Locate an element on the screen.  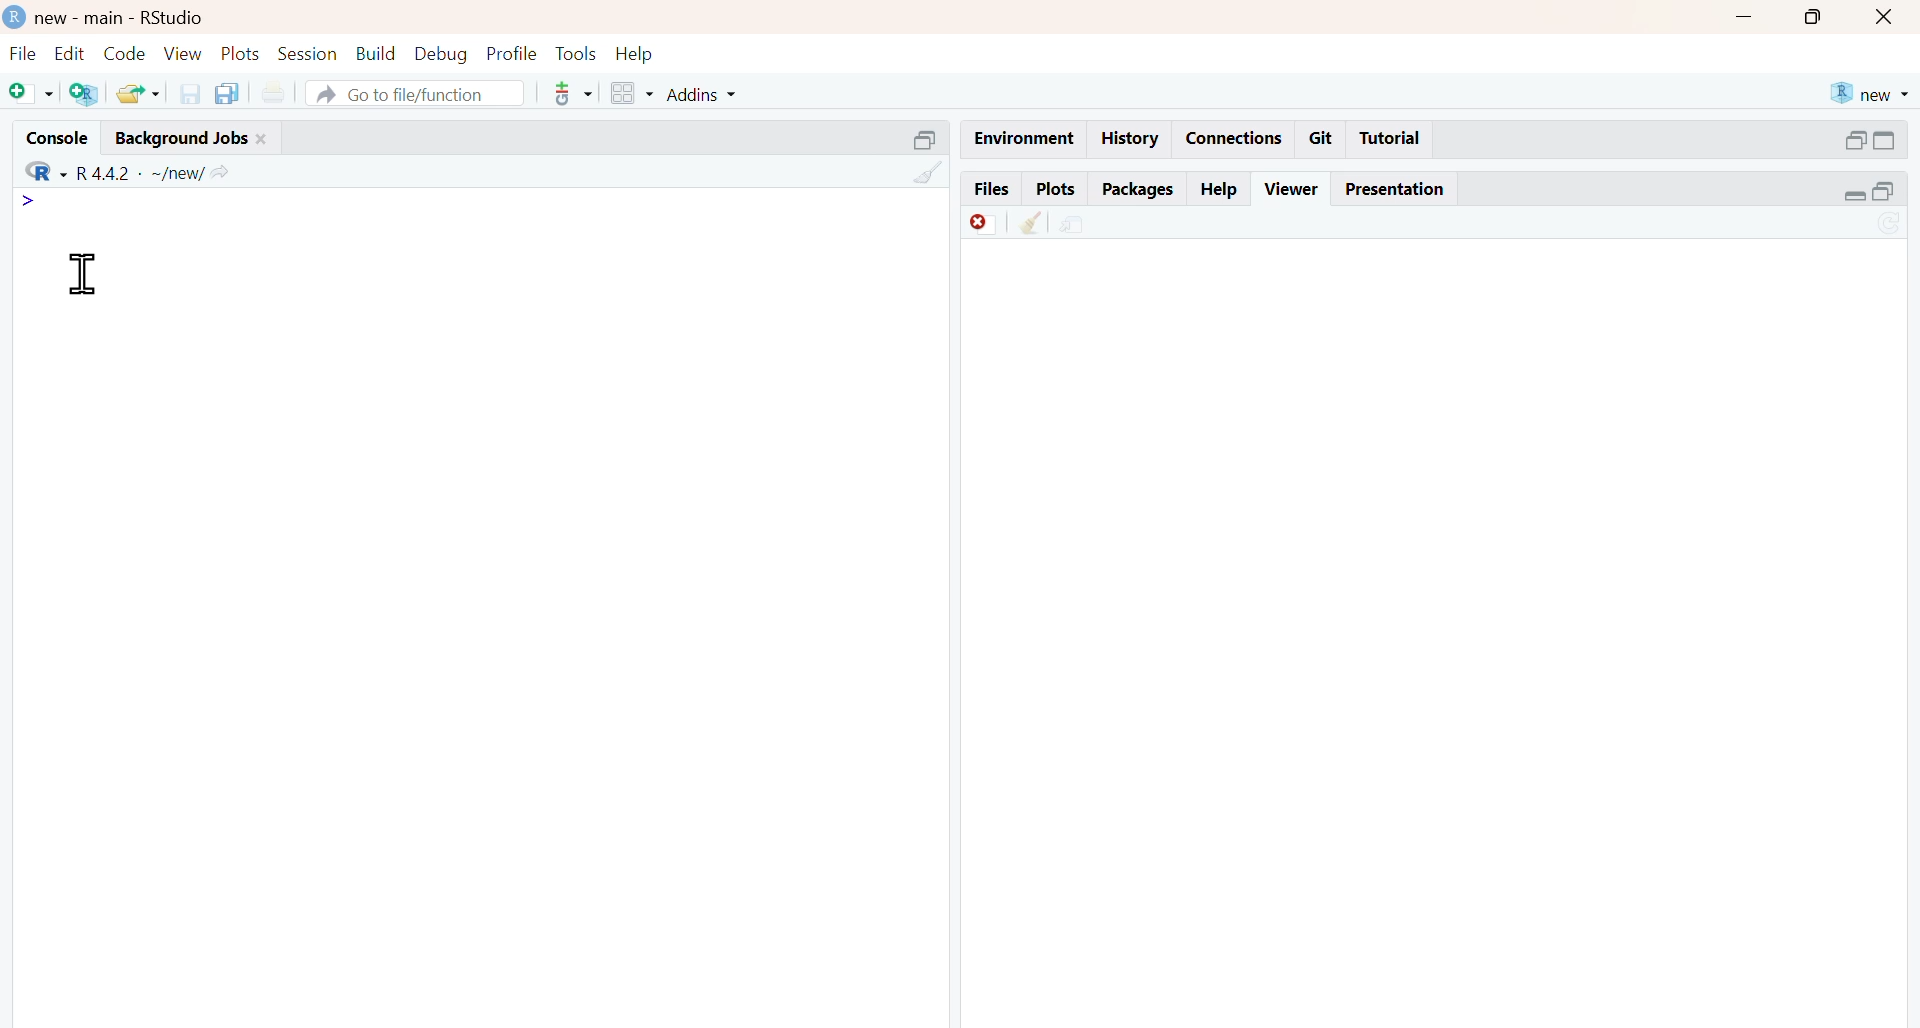
session is located at coordinates (306, 54).